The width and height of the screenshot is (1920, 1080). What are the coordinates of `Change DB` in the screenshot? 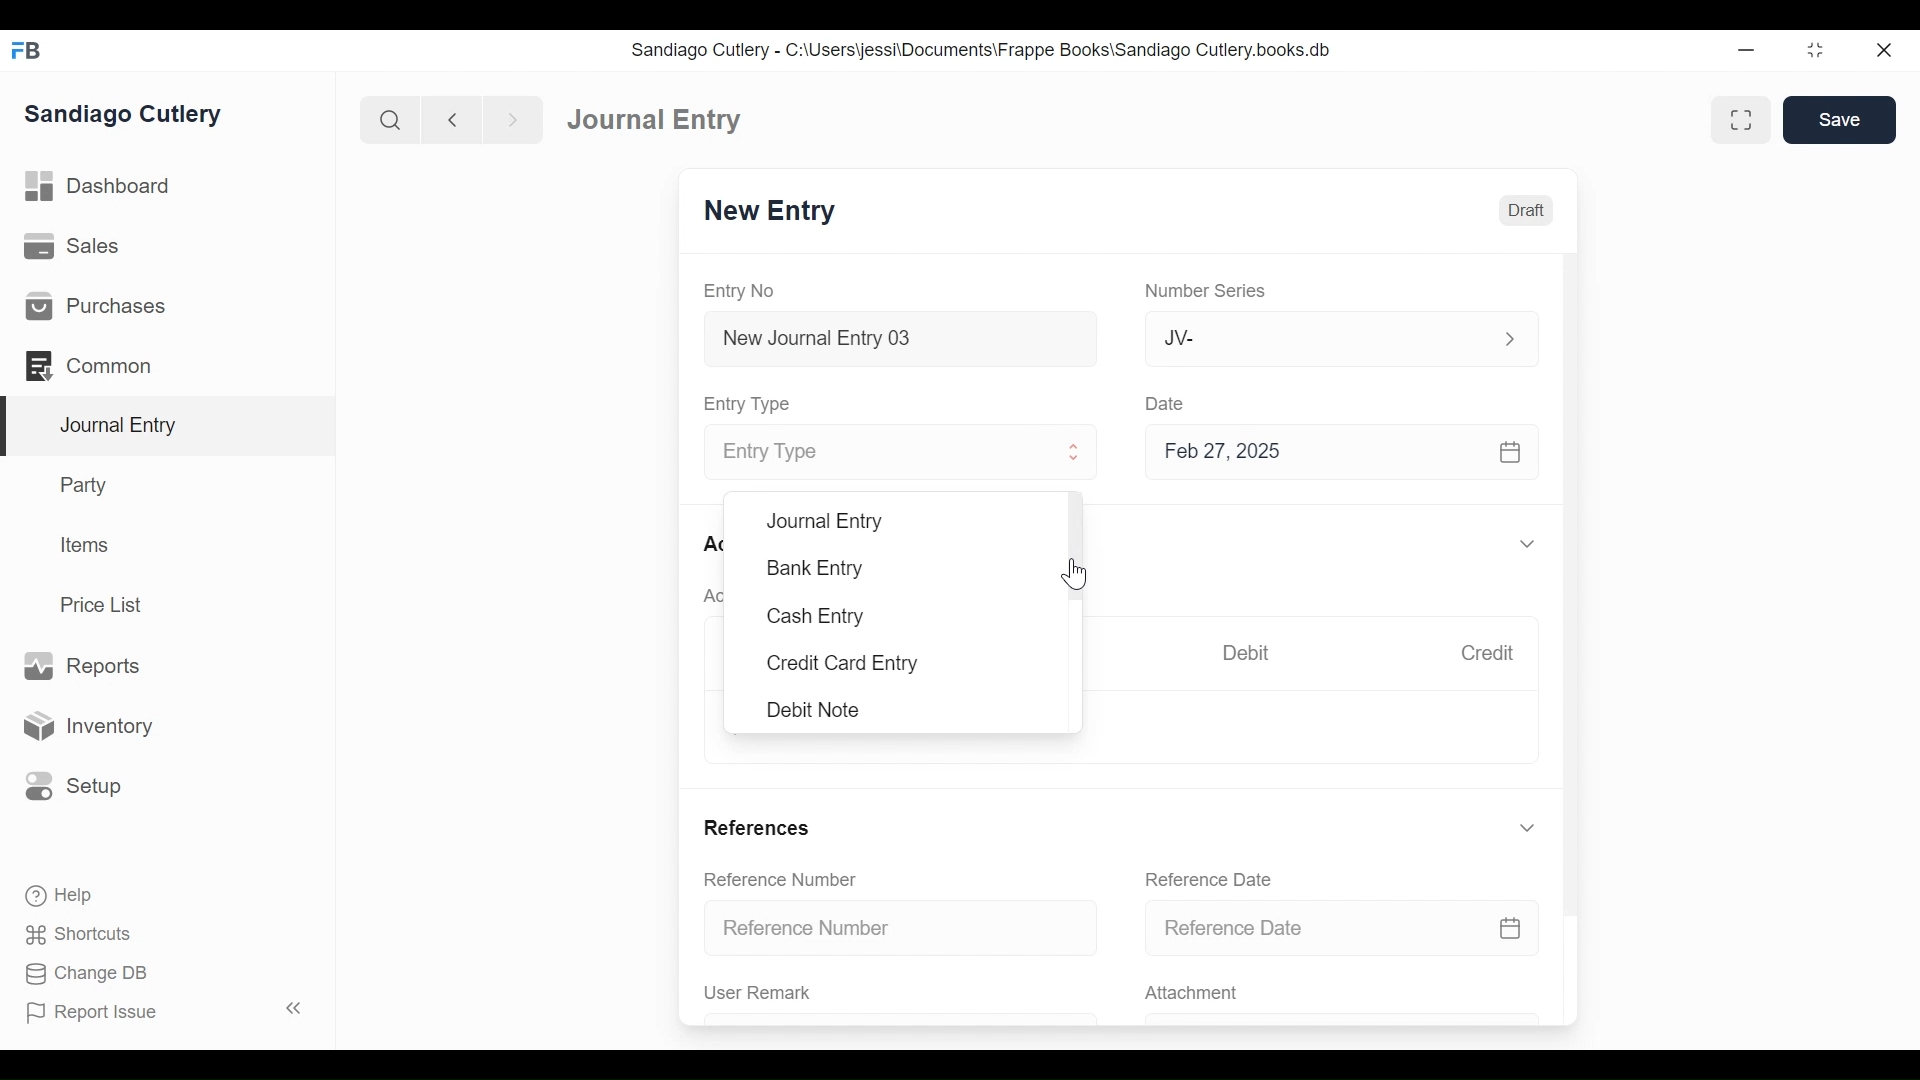 It's located at (85, 974).